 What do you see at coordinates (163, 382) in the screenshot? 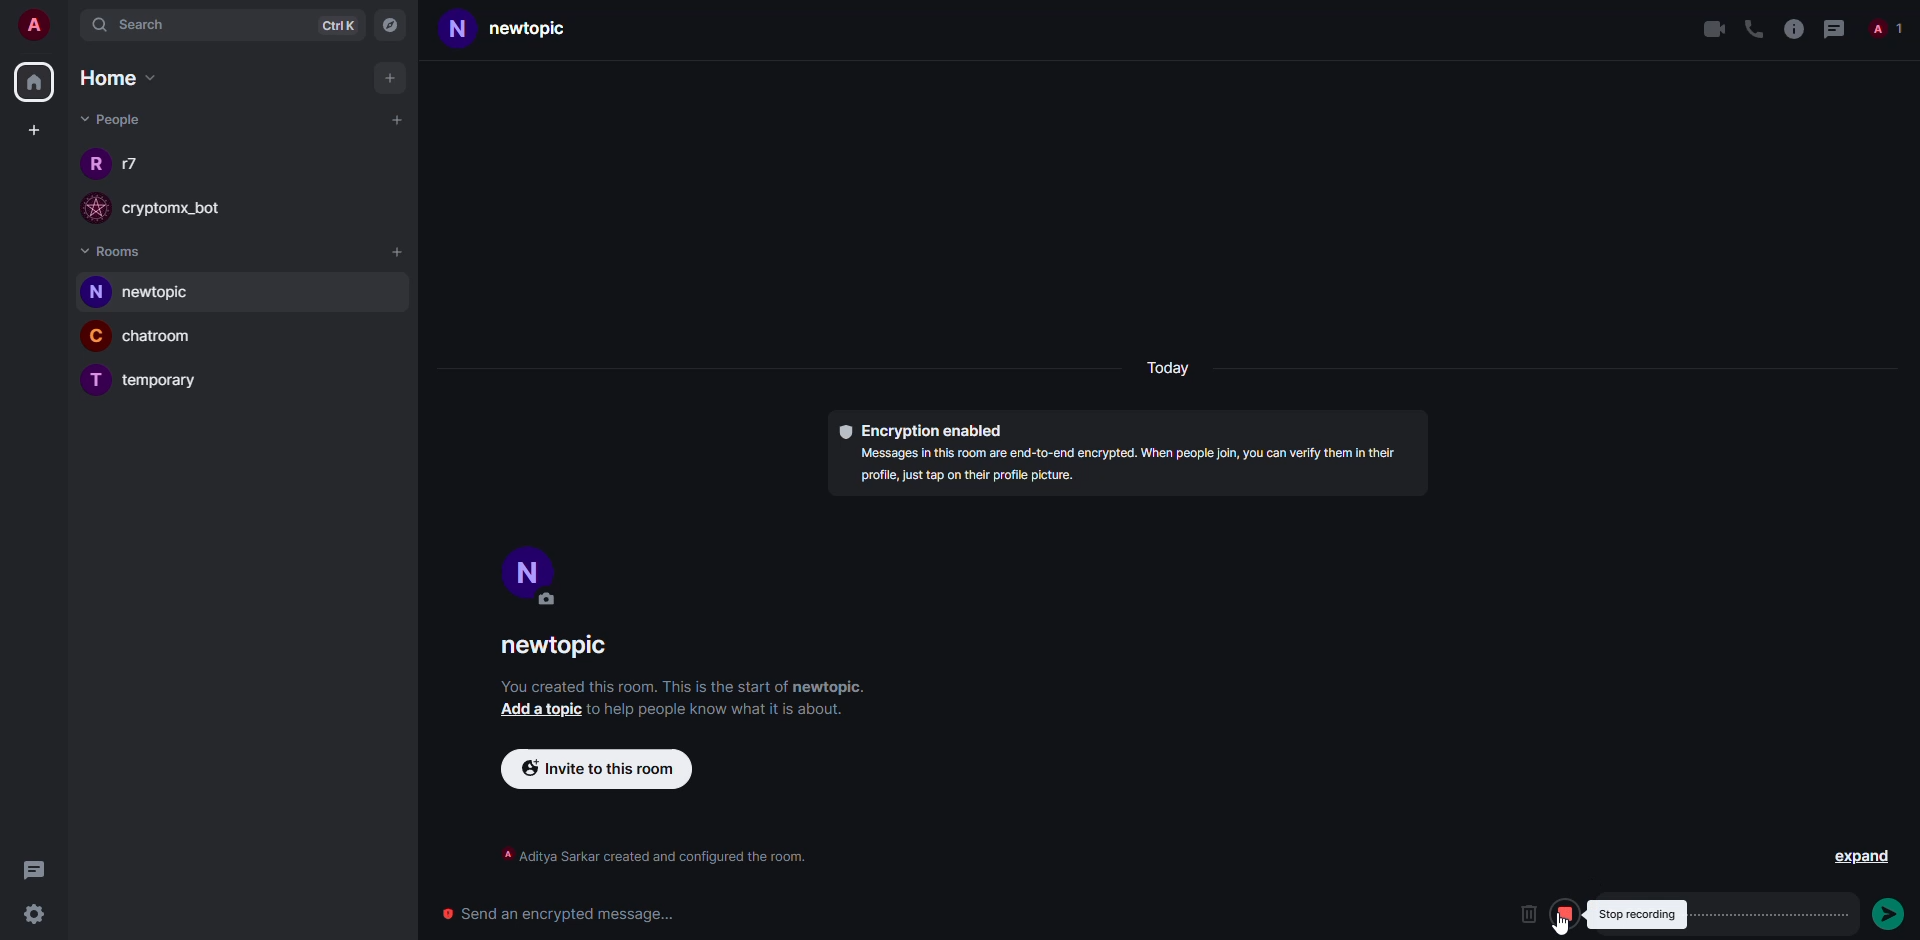
I see `room` at bounding box center [163, 382].